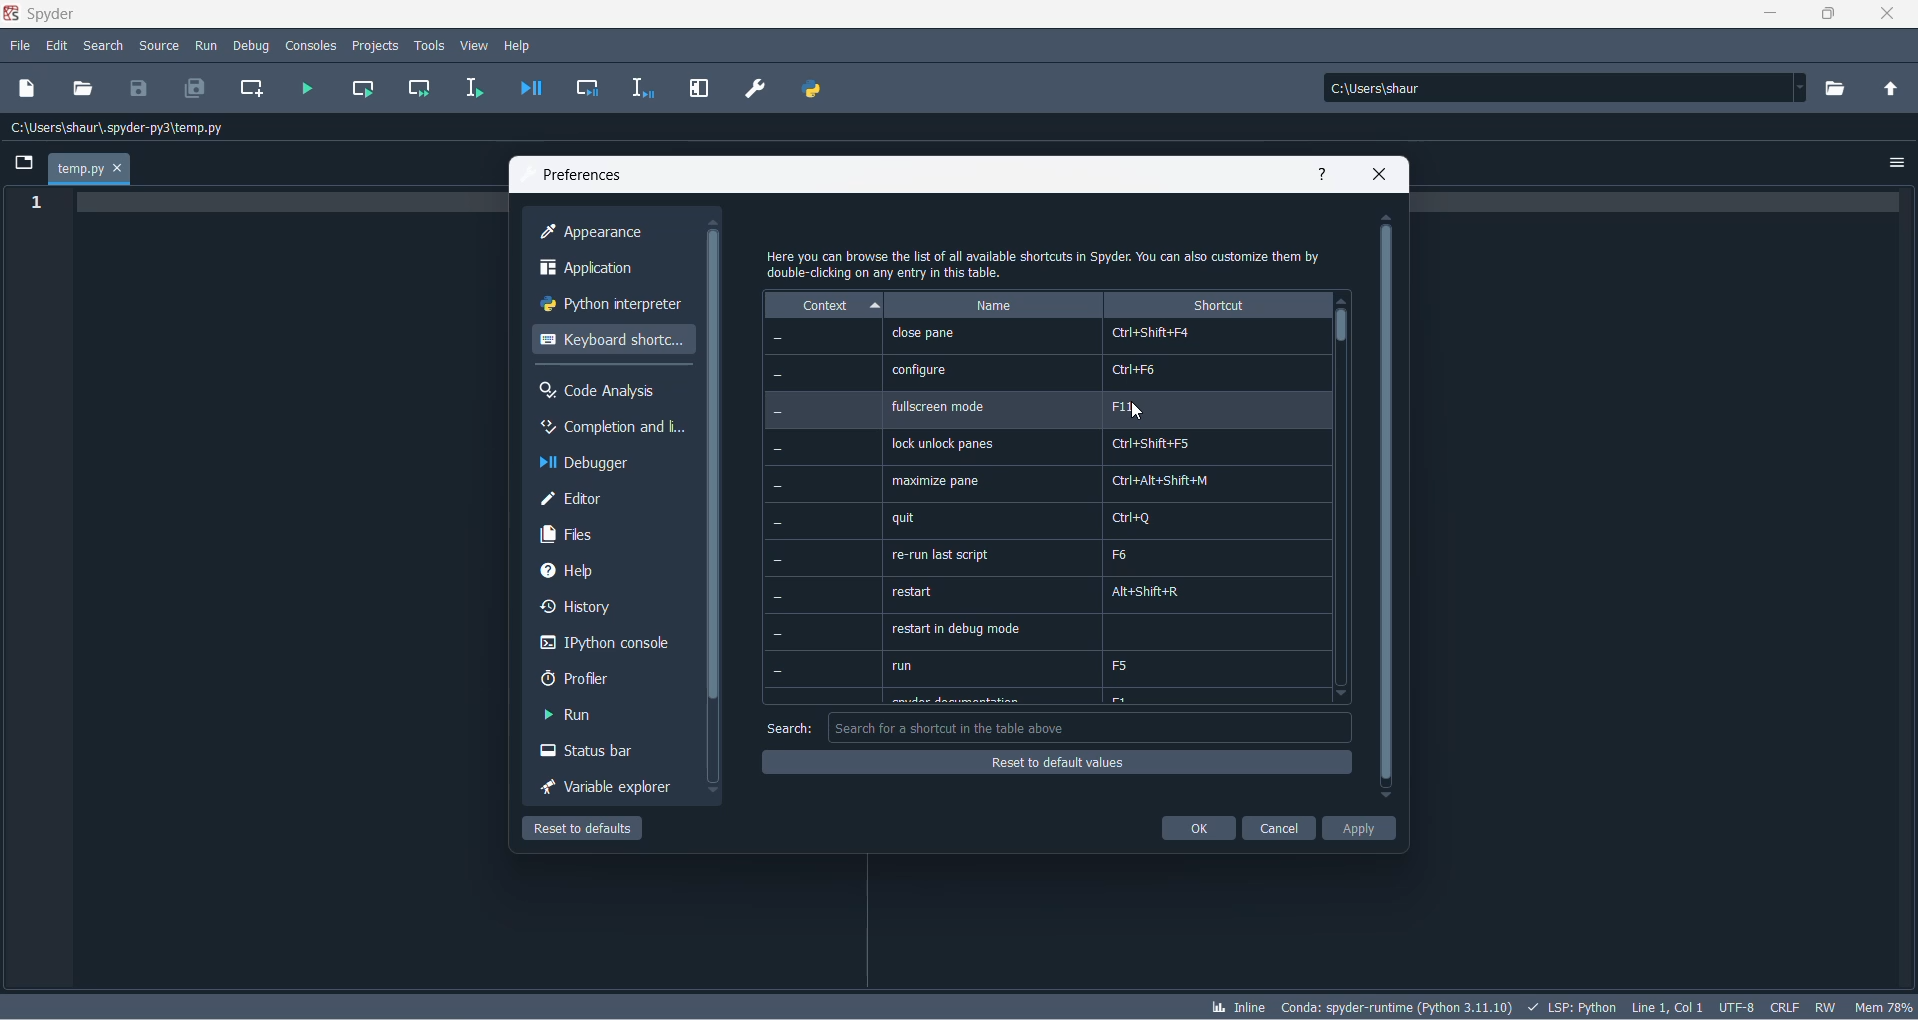 The width and height of the screenshot is (1918, 1020). I want to click on run file, so click(308, 89).